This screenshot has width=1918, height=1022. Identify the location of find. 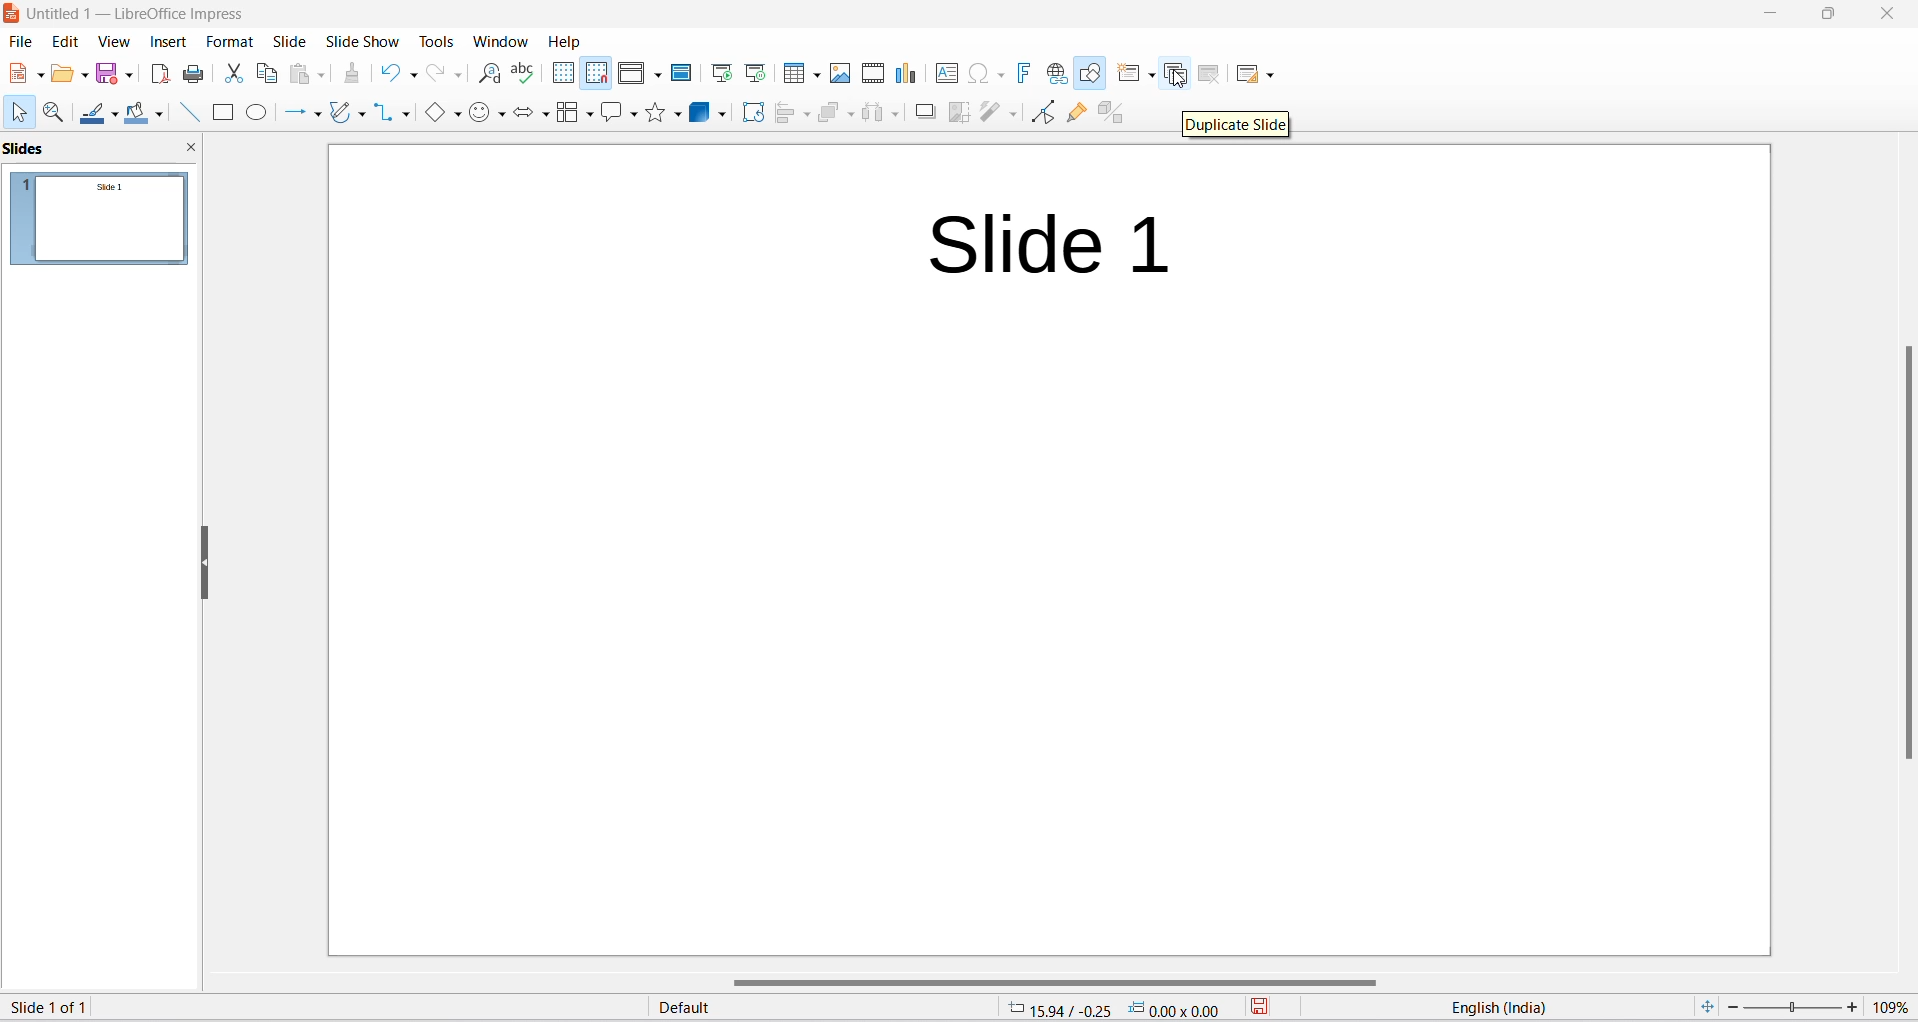
(489, 74).